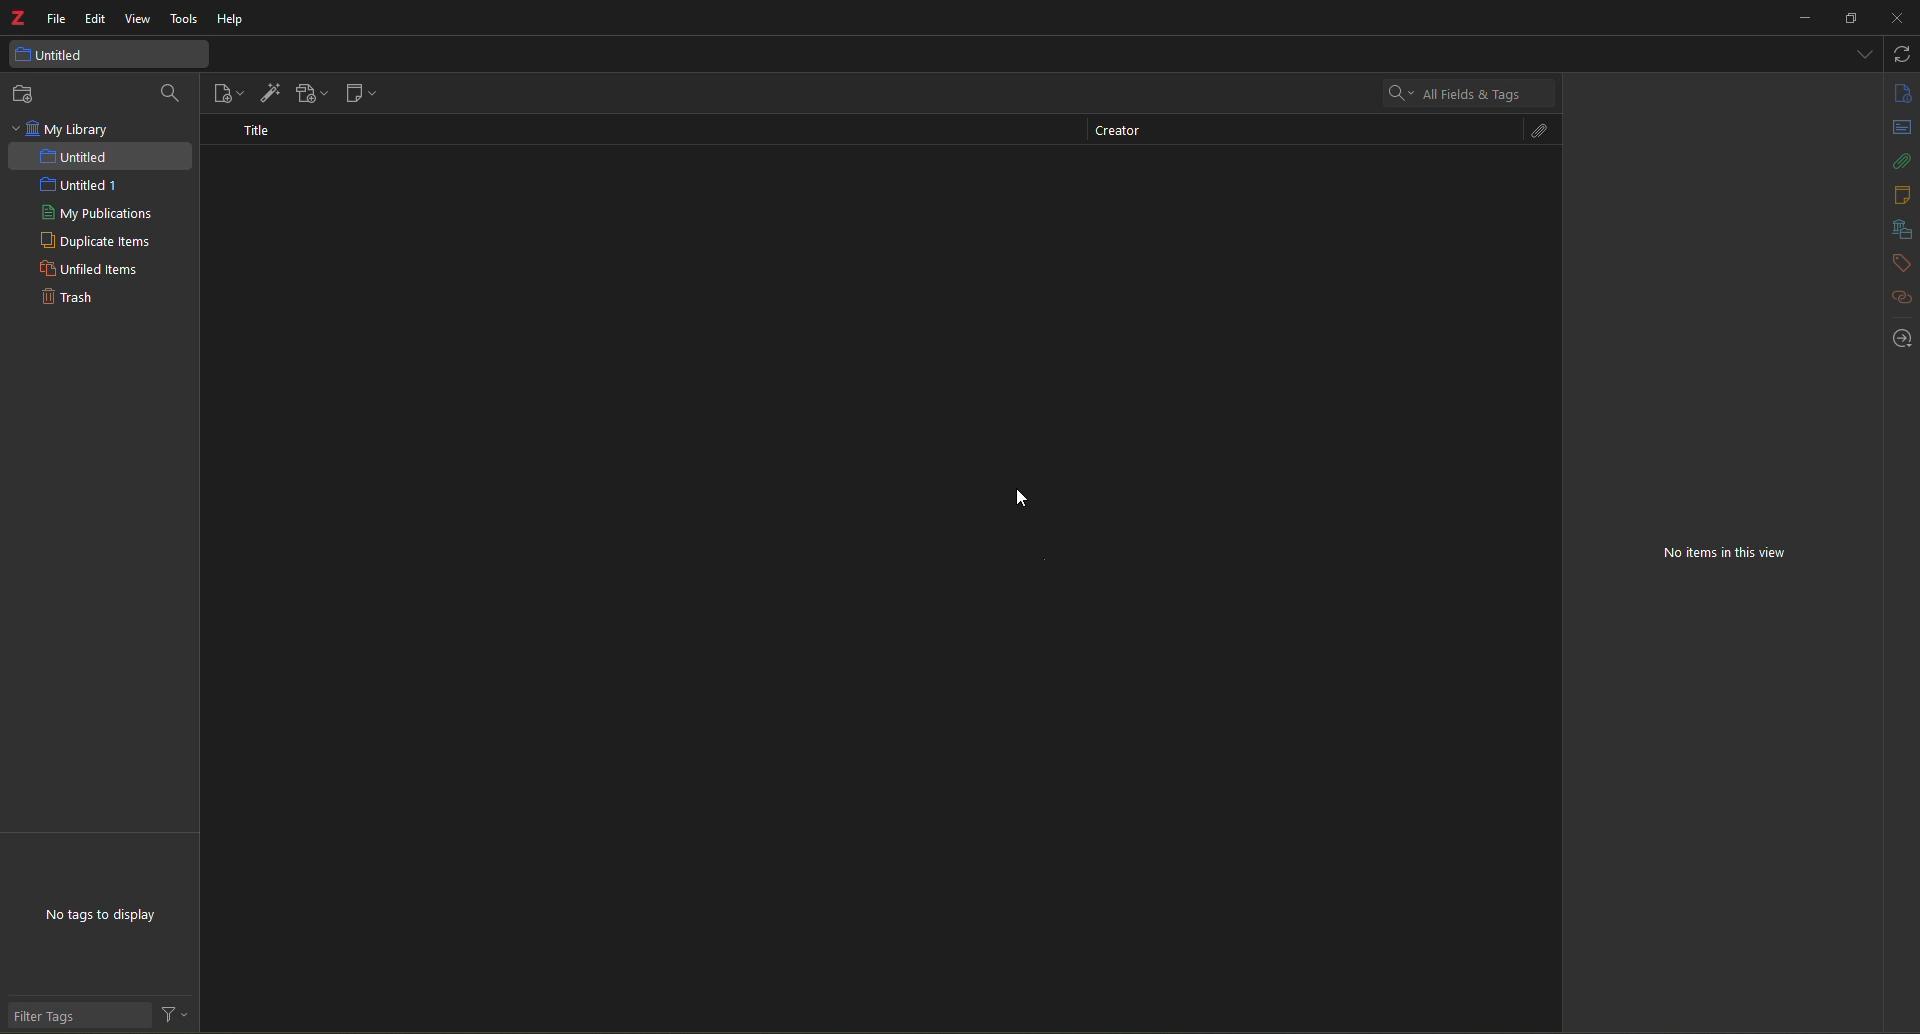 The width and height of the screenshot is (1920, 1034). What do you see at coordinates (1900, 298) in the screenshot?
I see `hyperlink` at bounding box center [1900, 298].